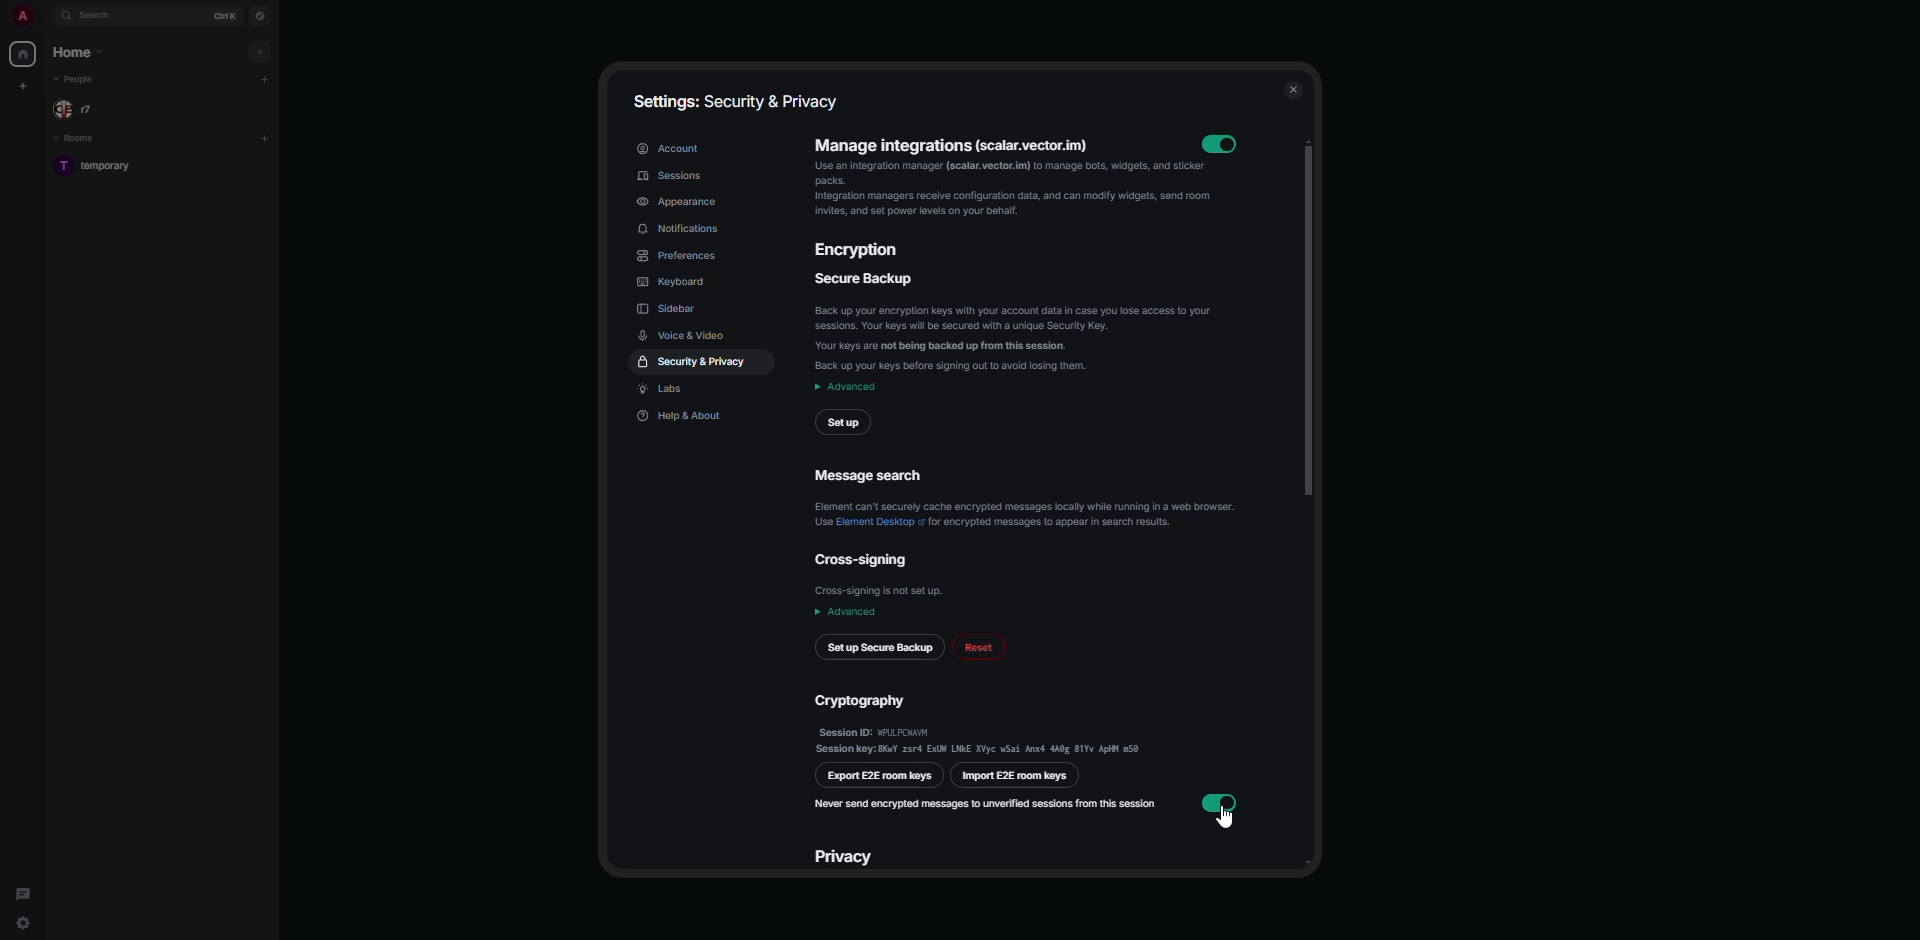 The height and width of the screenshot is (940, 1920). What do you see at coordinates (22, 888) in the screenshot?
I see `threads` at bounding box center [22, 888].